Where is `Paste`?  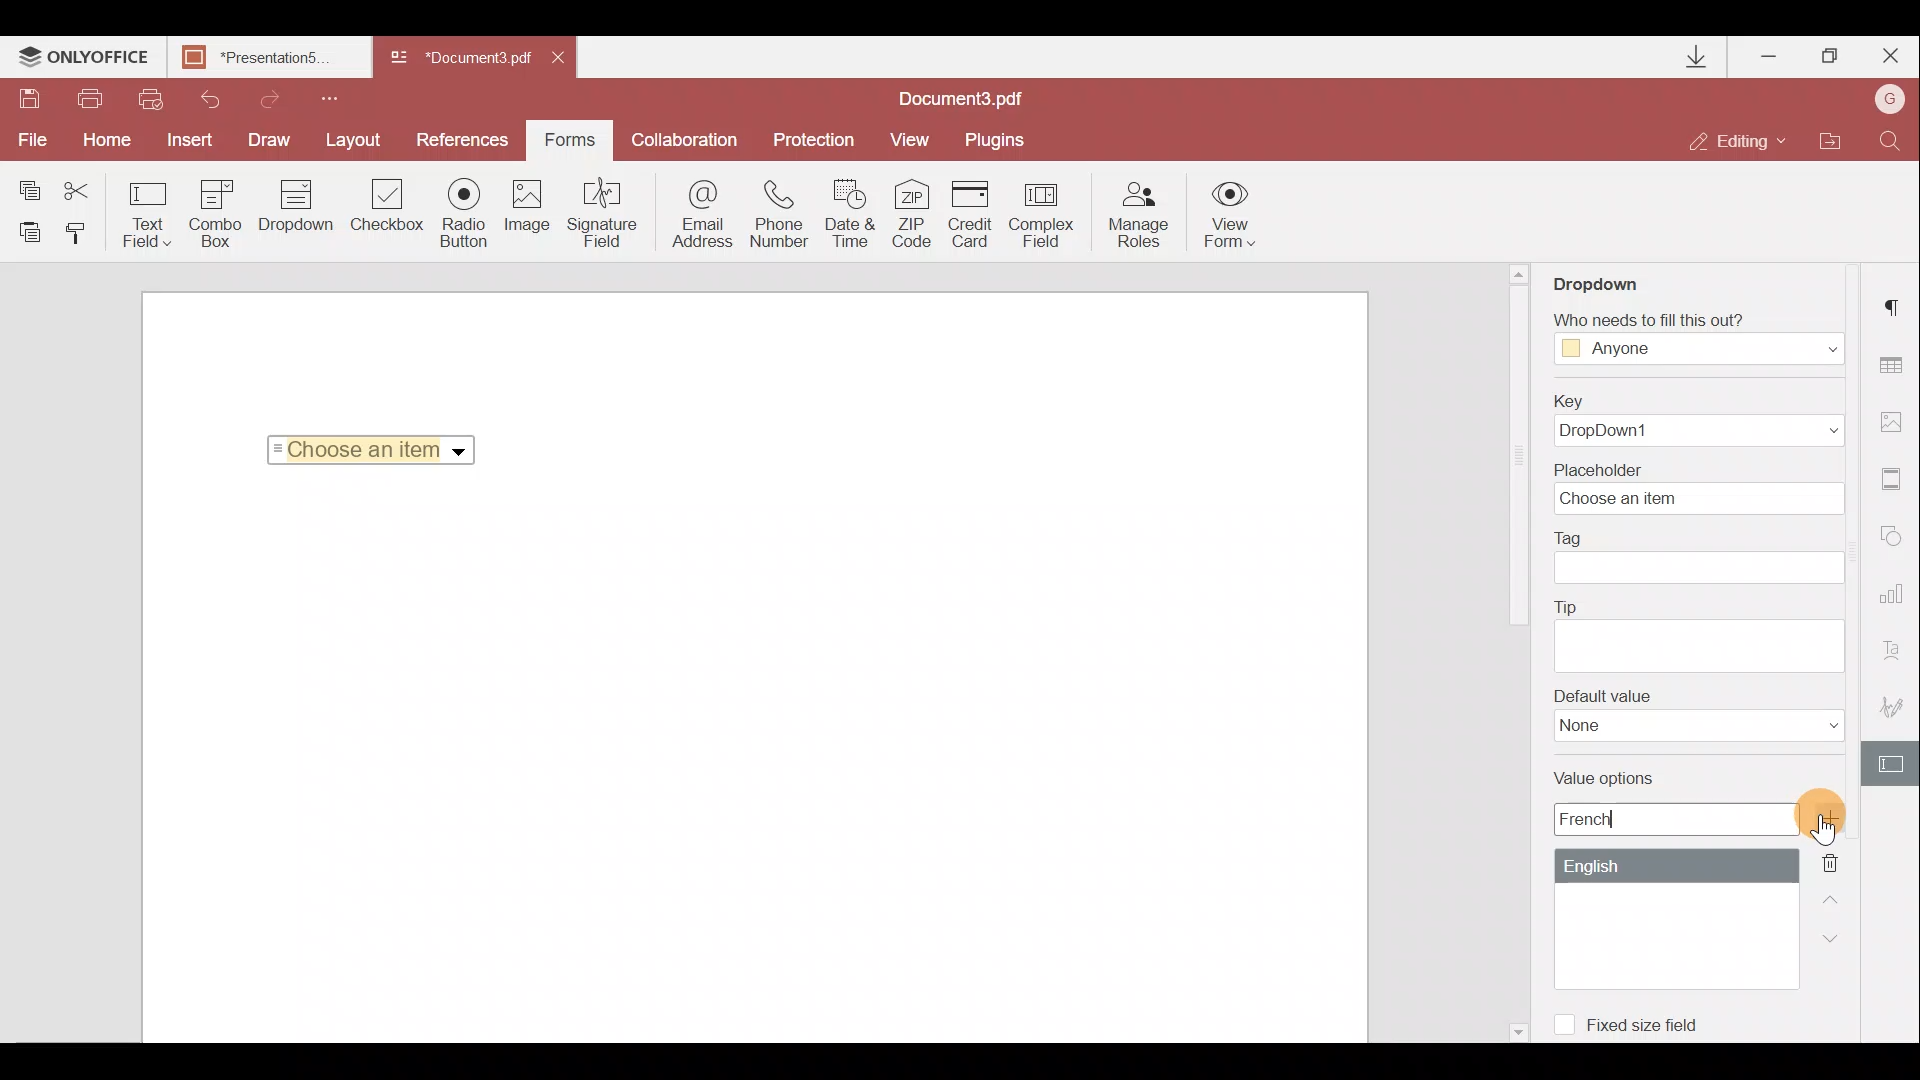 Paste is located at coordinates (30, 231).